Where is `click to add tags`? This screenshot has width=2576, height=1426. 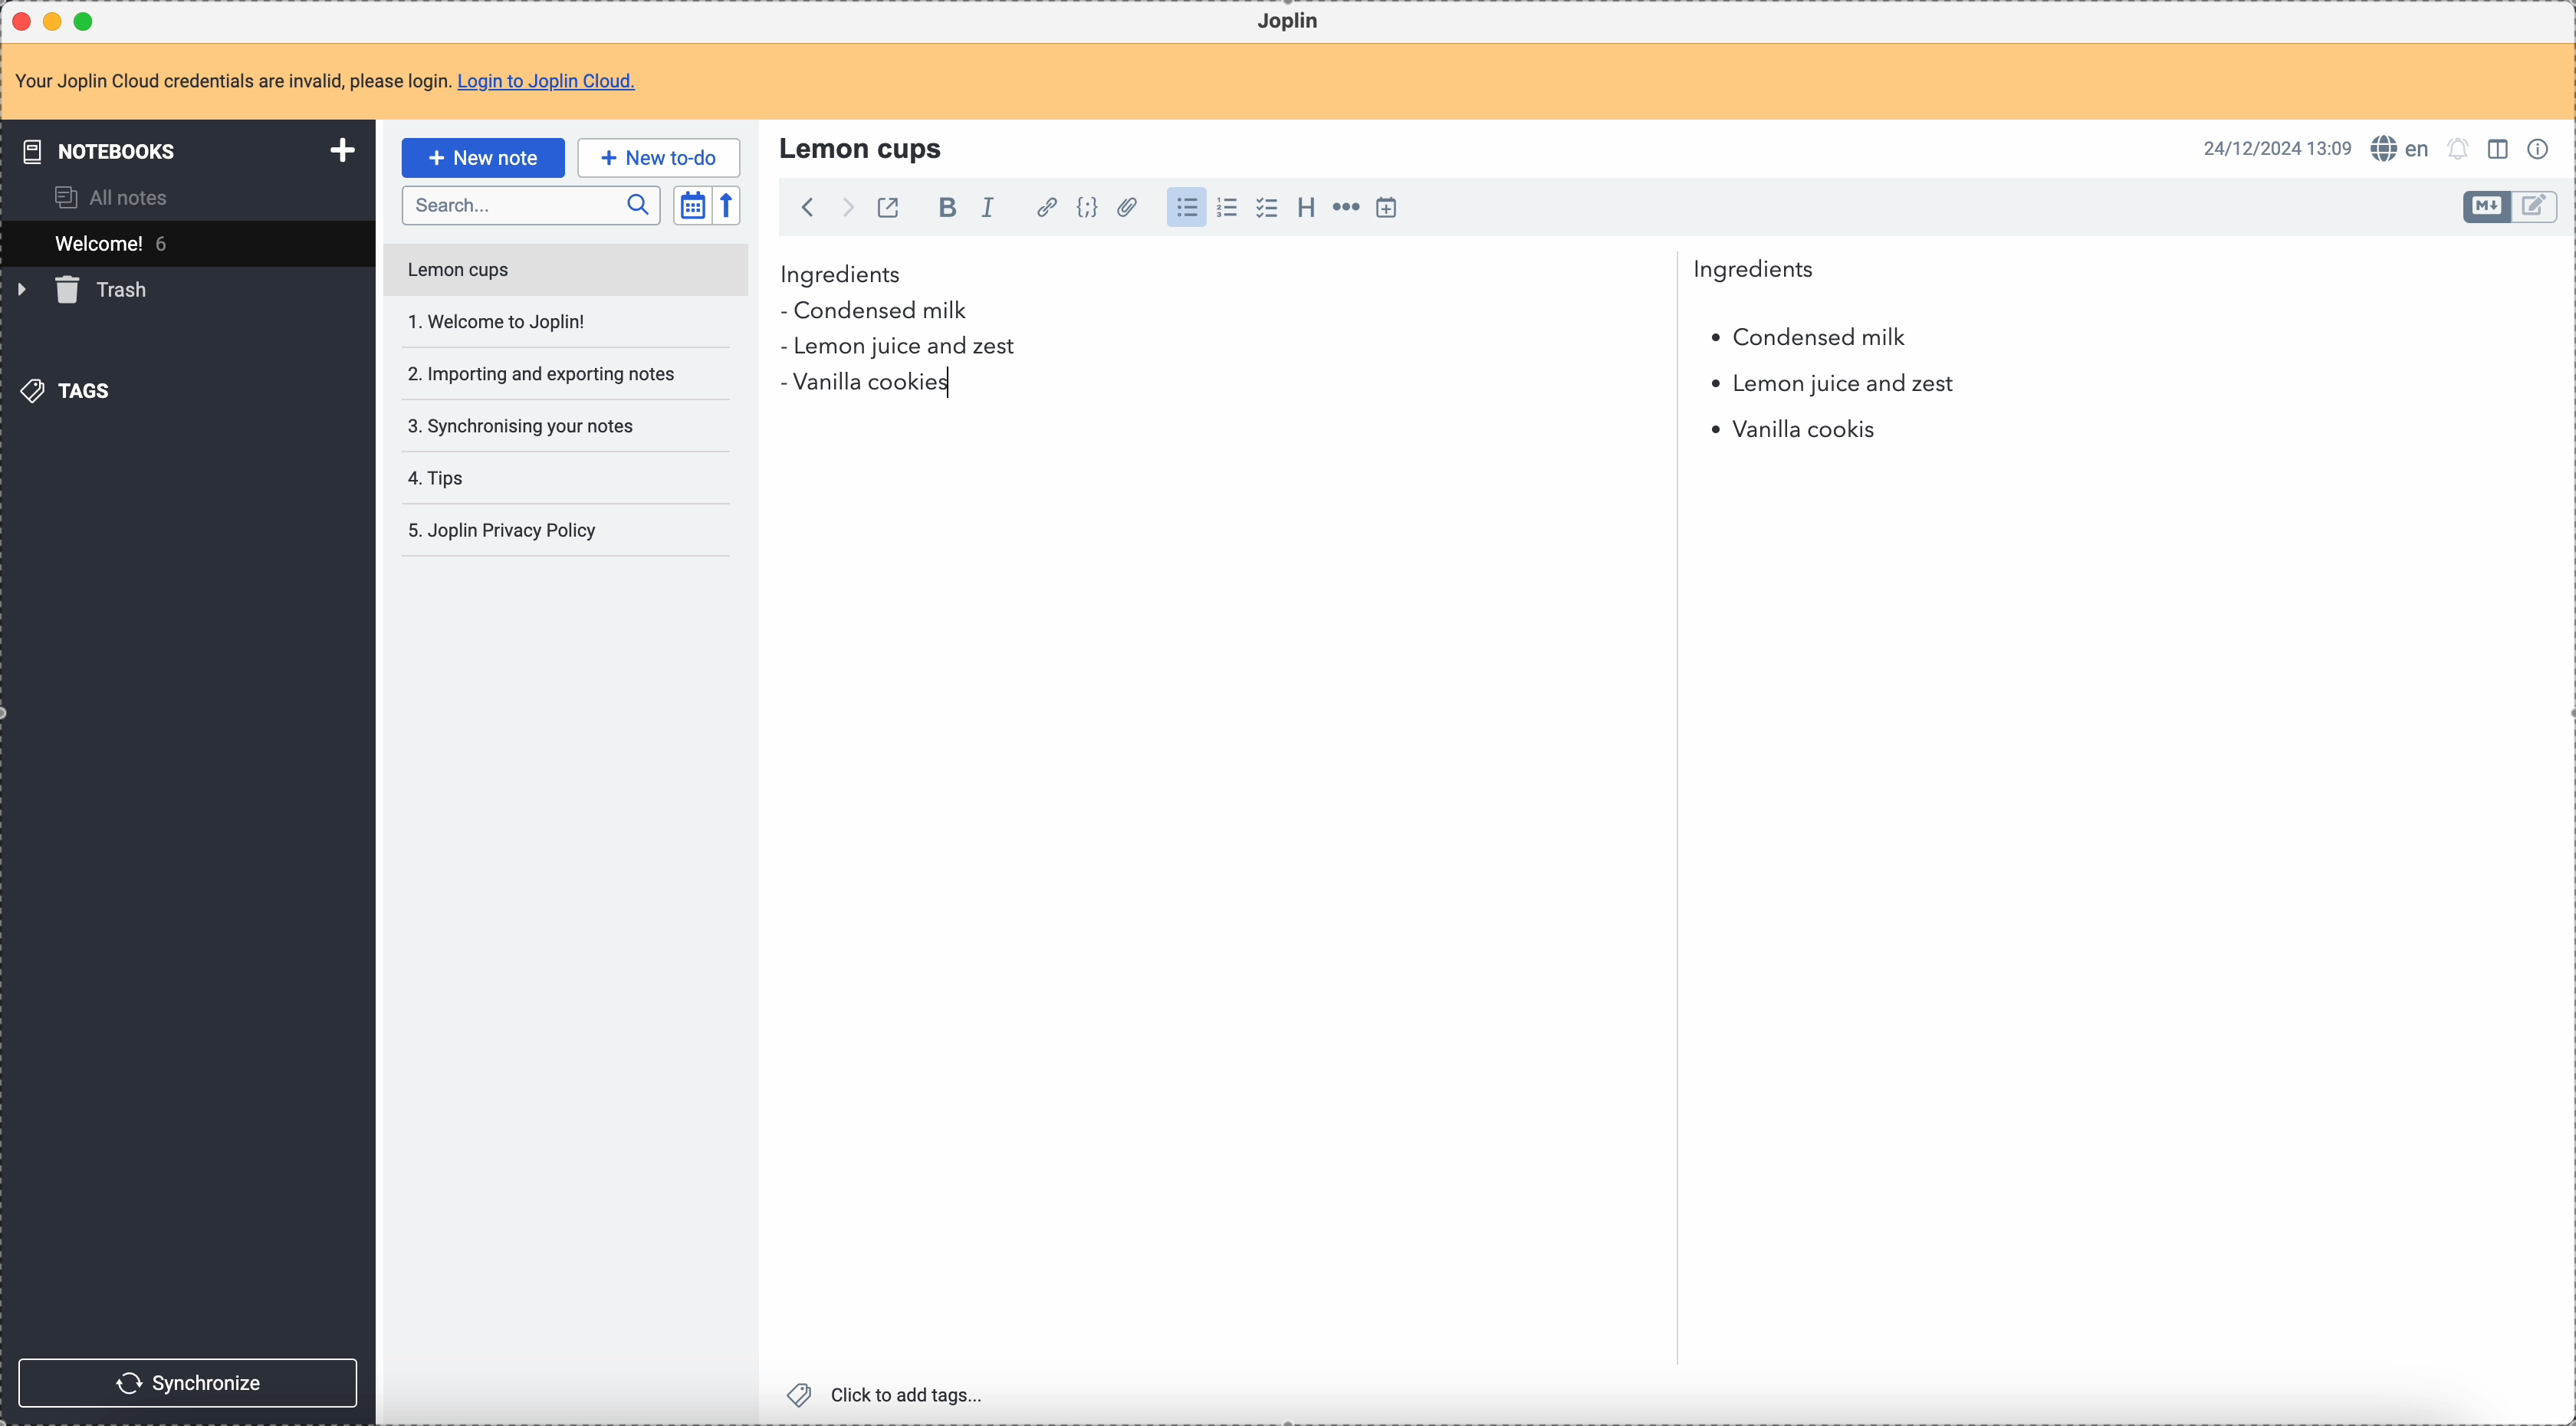
click to add tags is located at coordinates (891, 1393).